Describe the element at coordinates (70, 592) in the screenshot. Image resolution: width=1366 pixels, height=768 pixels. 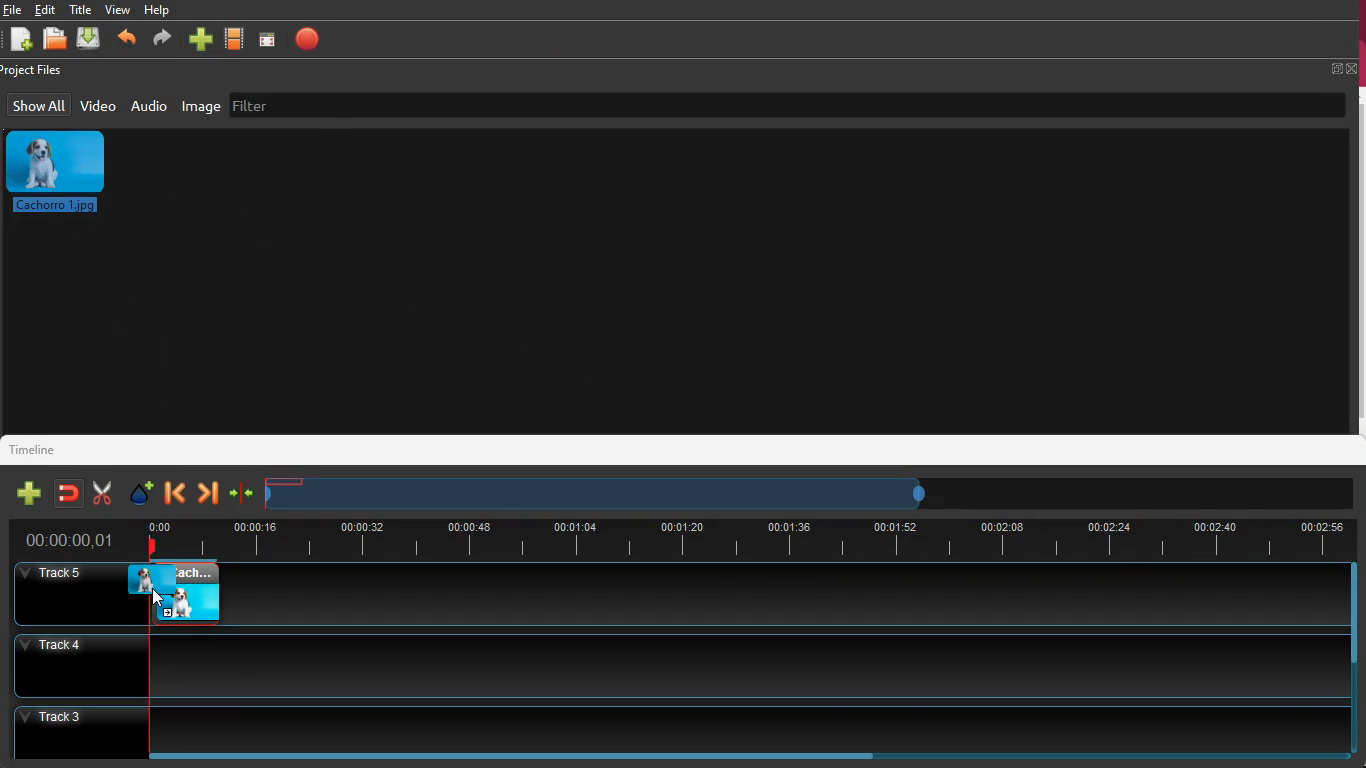
I see `track5` at that location.